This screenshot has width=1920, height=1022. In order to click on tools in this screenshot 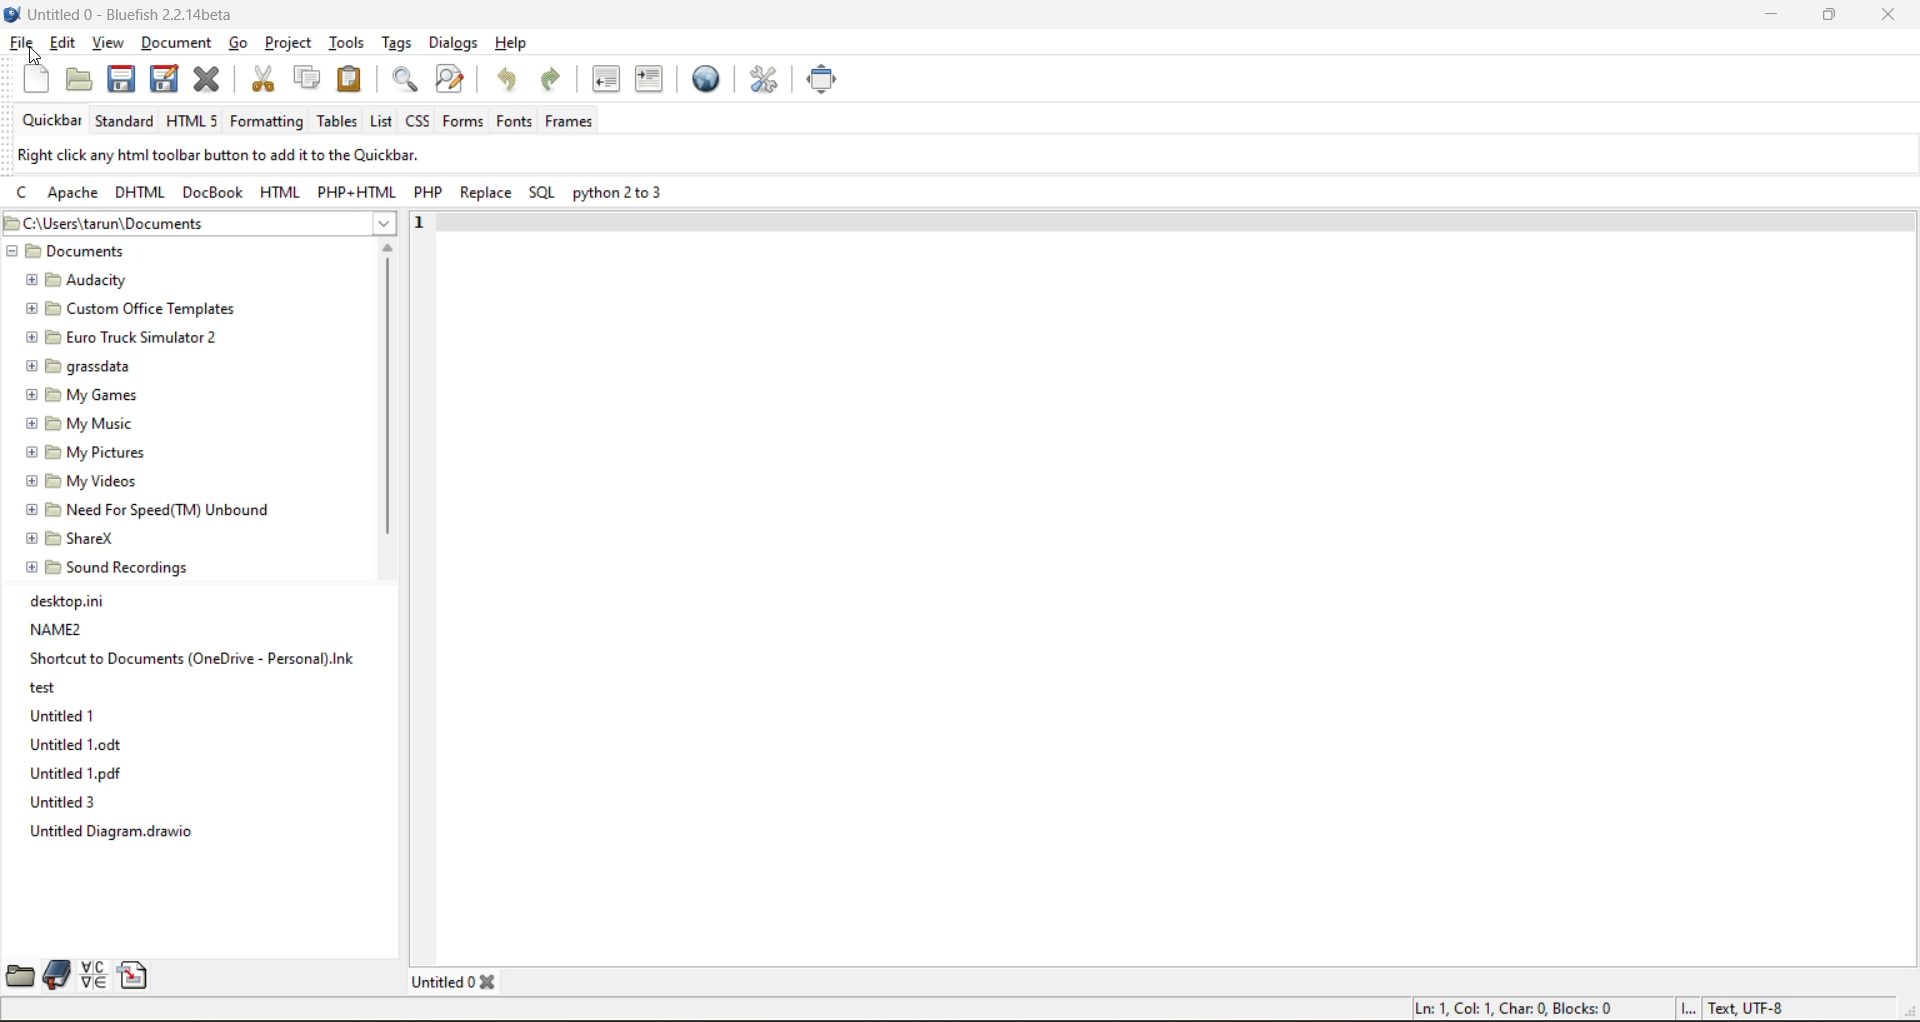, I will do `click(349, 43)`.